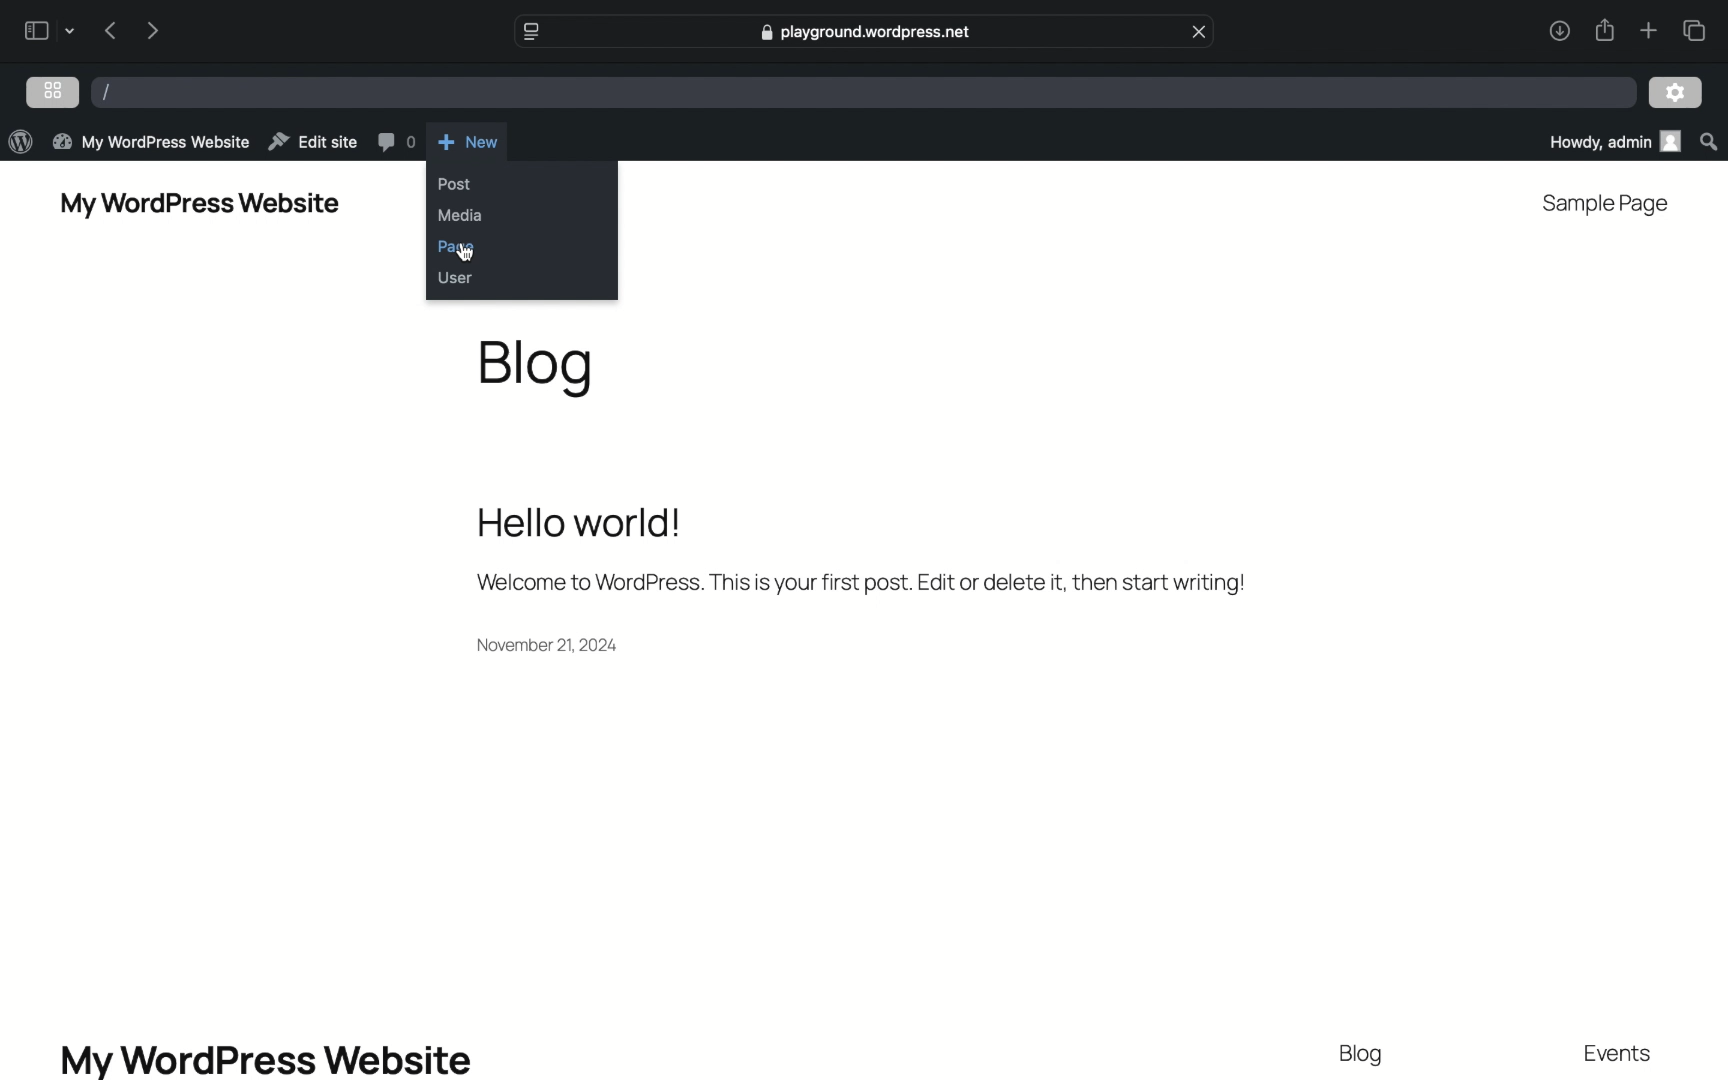  Describe the element at coordinates (461, 215) in the screenshot. I see `media` at that location.